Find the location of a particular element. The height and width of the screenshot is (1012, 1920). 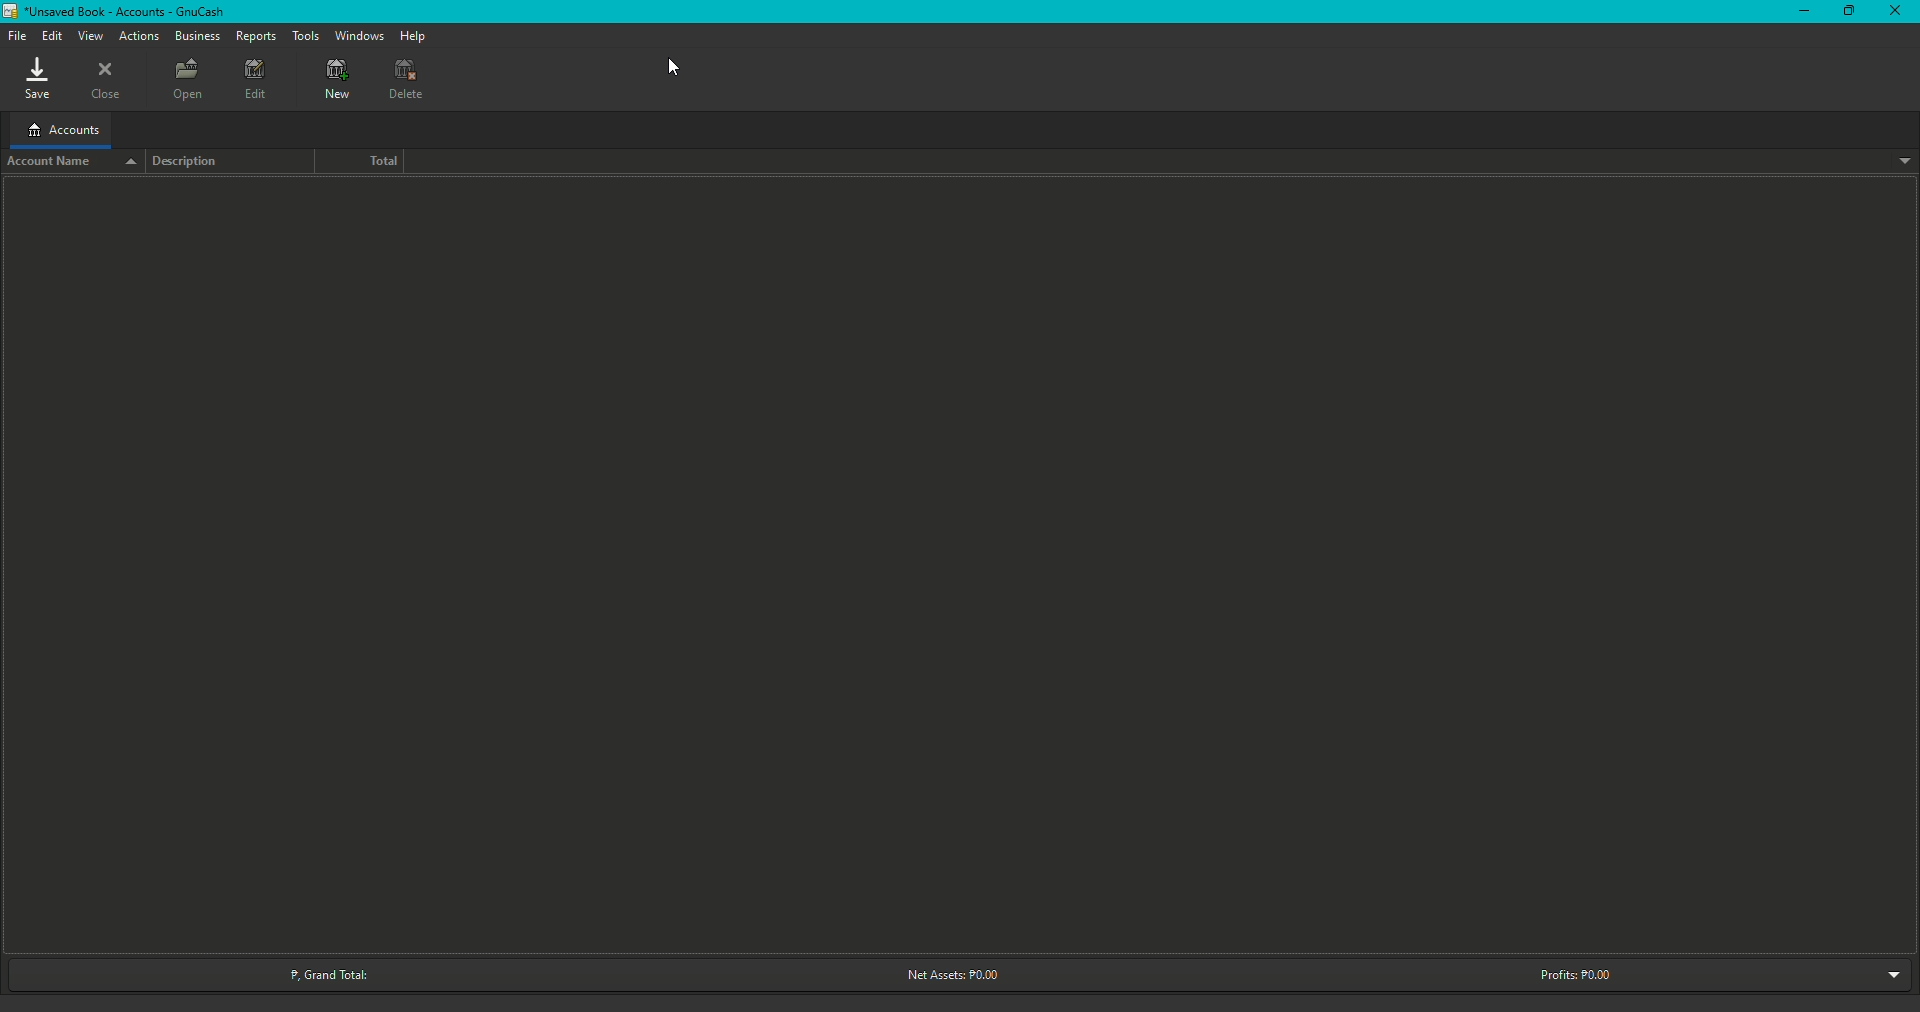

Restore is located at coordinates (1846, 10).